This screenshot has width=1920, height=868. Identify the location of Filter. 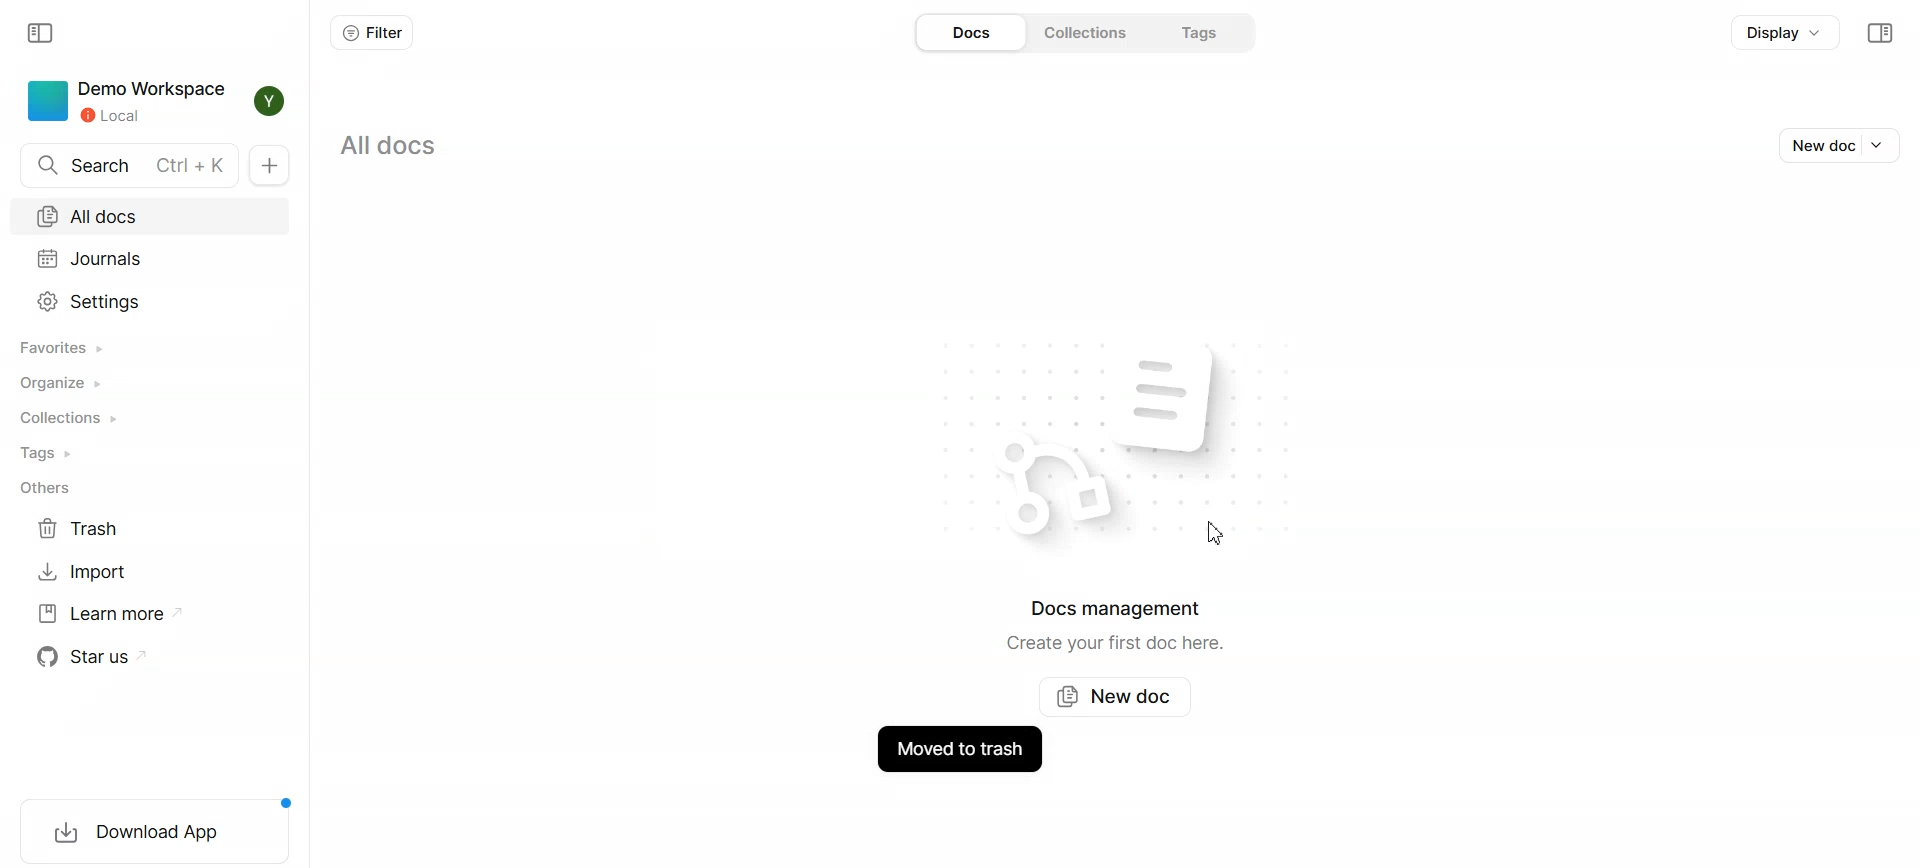
(371, 33).